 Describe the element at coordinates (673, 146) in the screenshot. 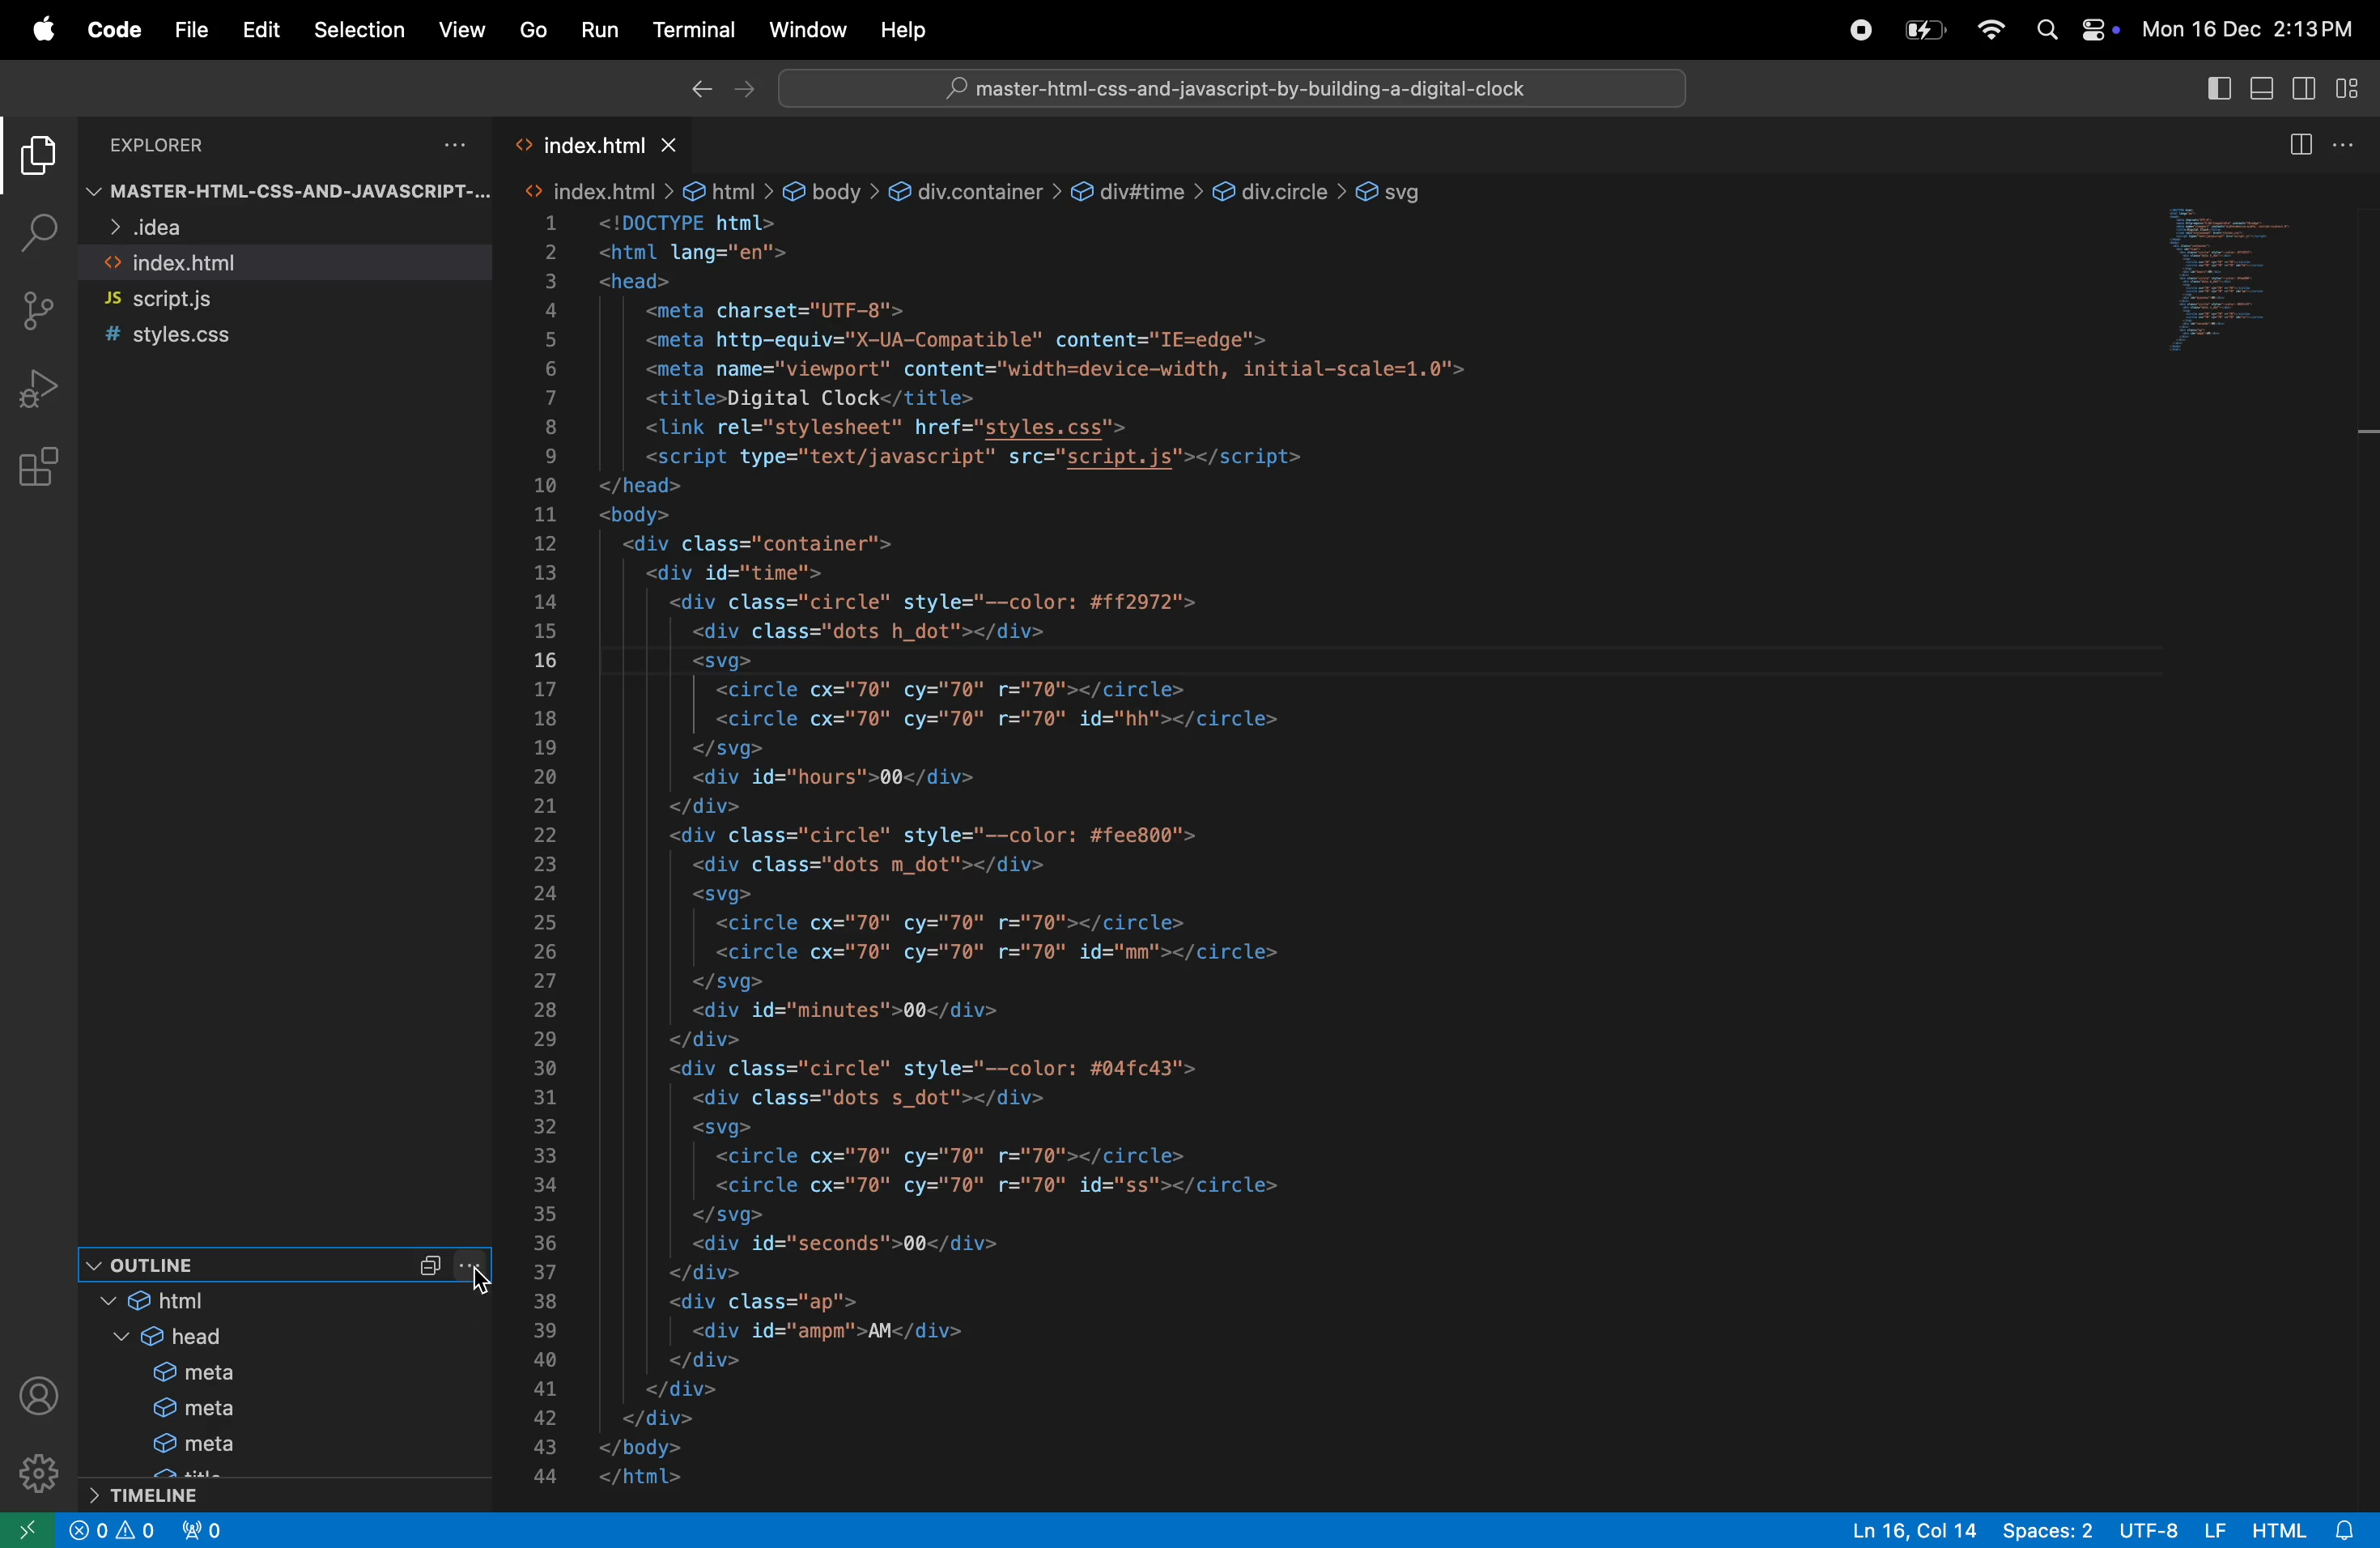

I see `close` at that location.